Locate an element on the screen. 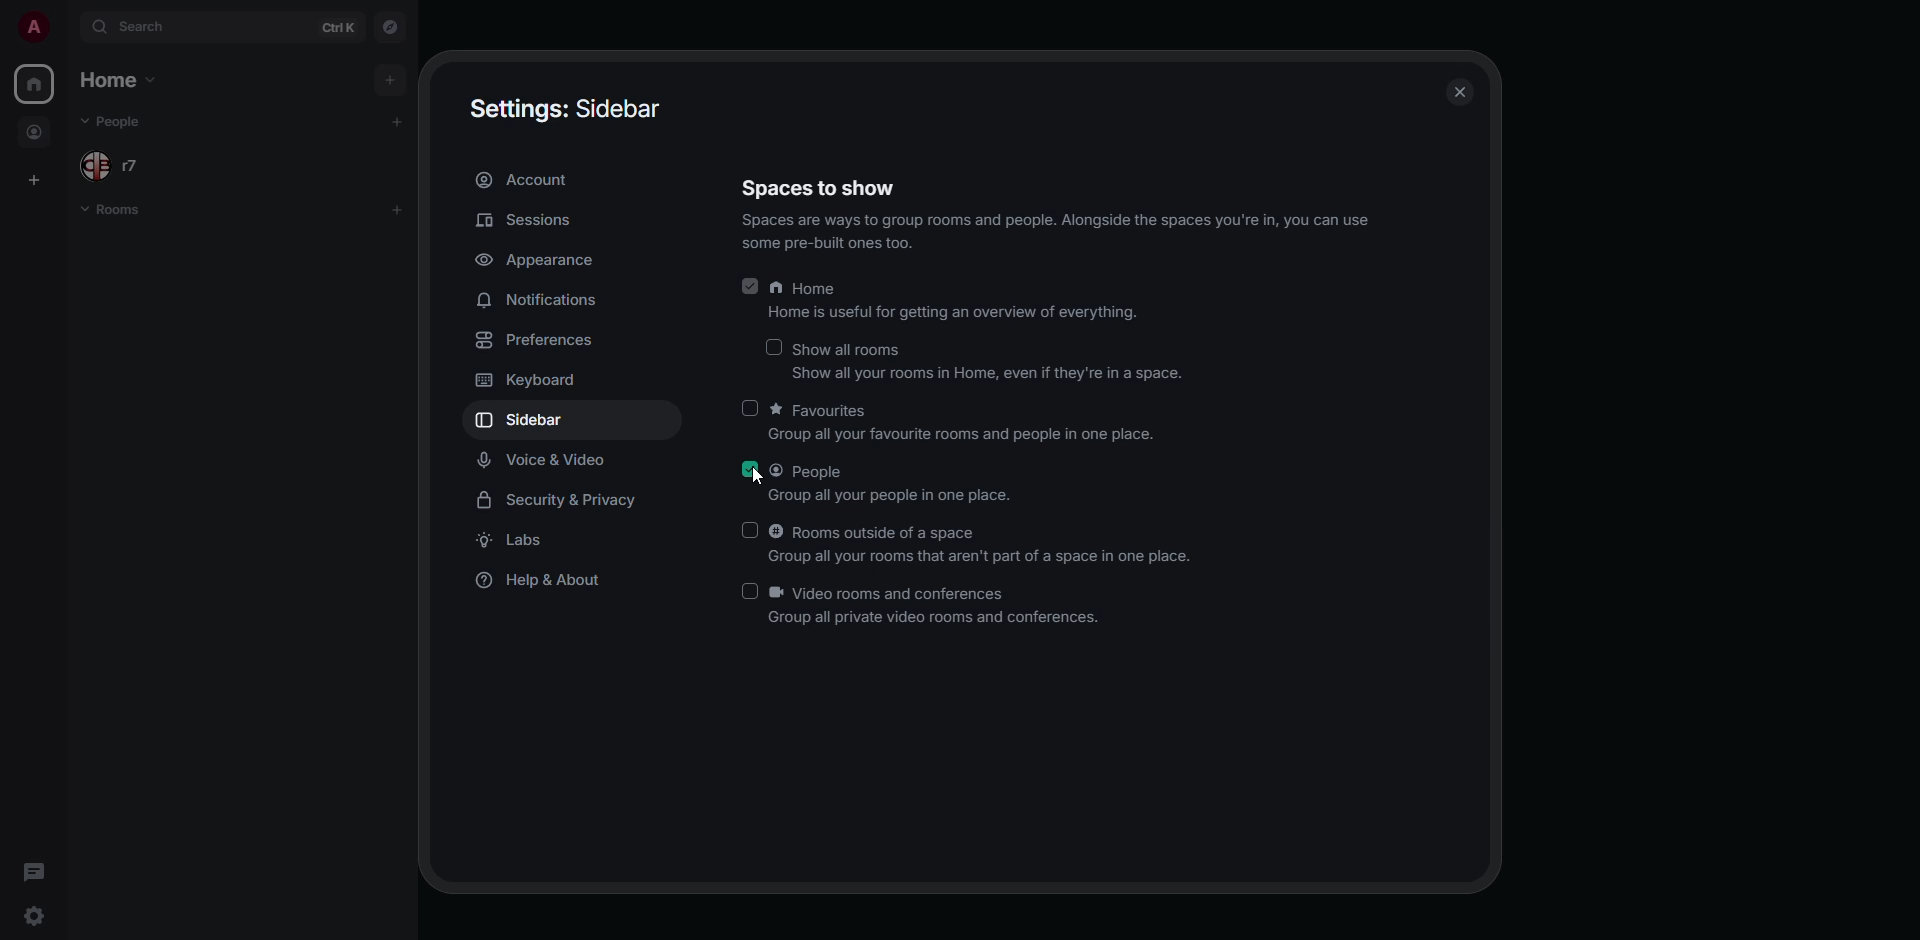  sidebar is located at coordinates (540, 422).